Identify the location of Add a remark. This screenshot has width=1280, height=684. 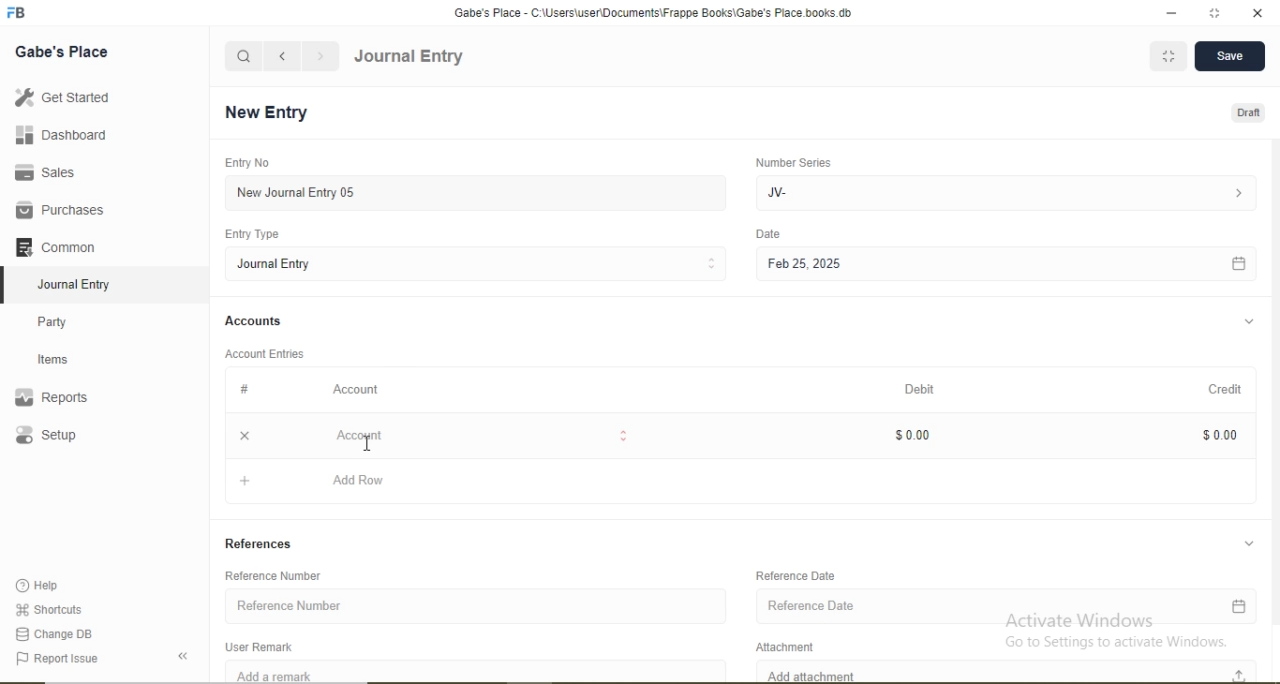
(476, 671).